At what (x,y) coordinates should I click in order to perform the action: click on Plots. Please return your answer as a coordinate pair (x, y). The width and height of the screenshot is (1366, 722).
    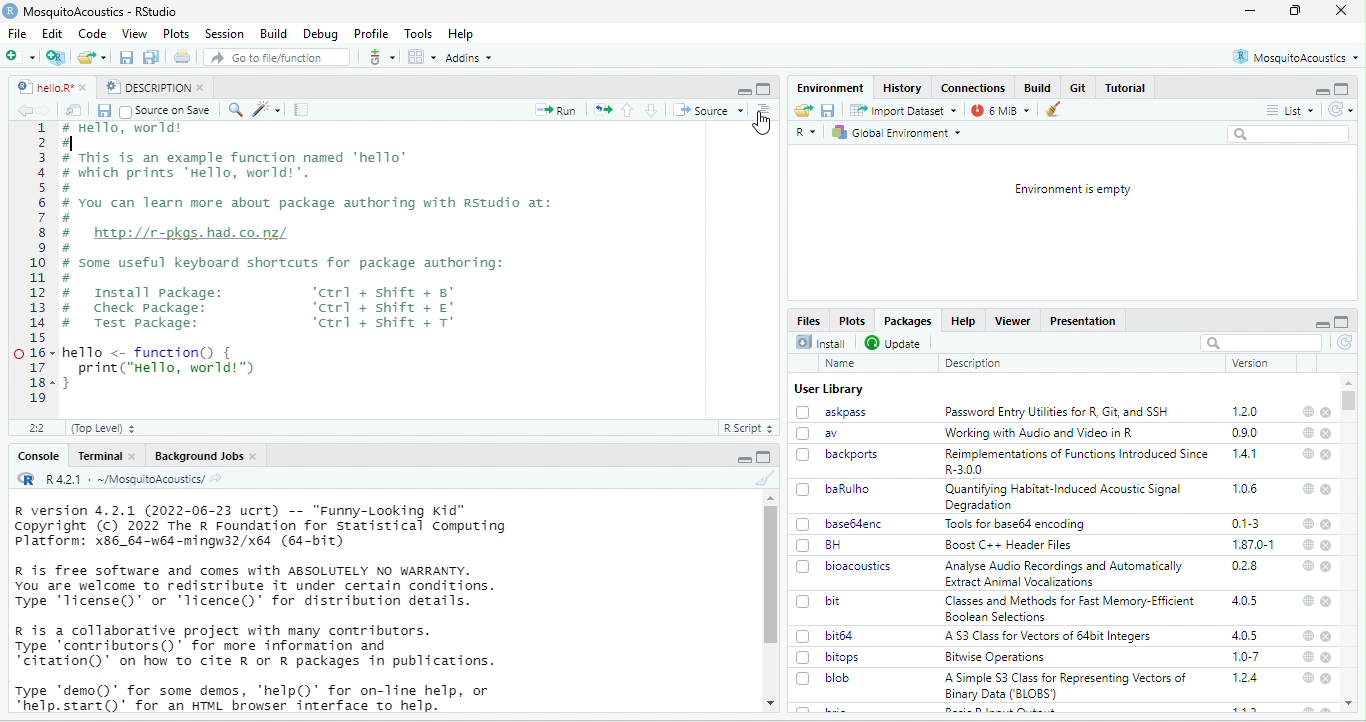
    Looking at the image, I should click on (855, 320).